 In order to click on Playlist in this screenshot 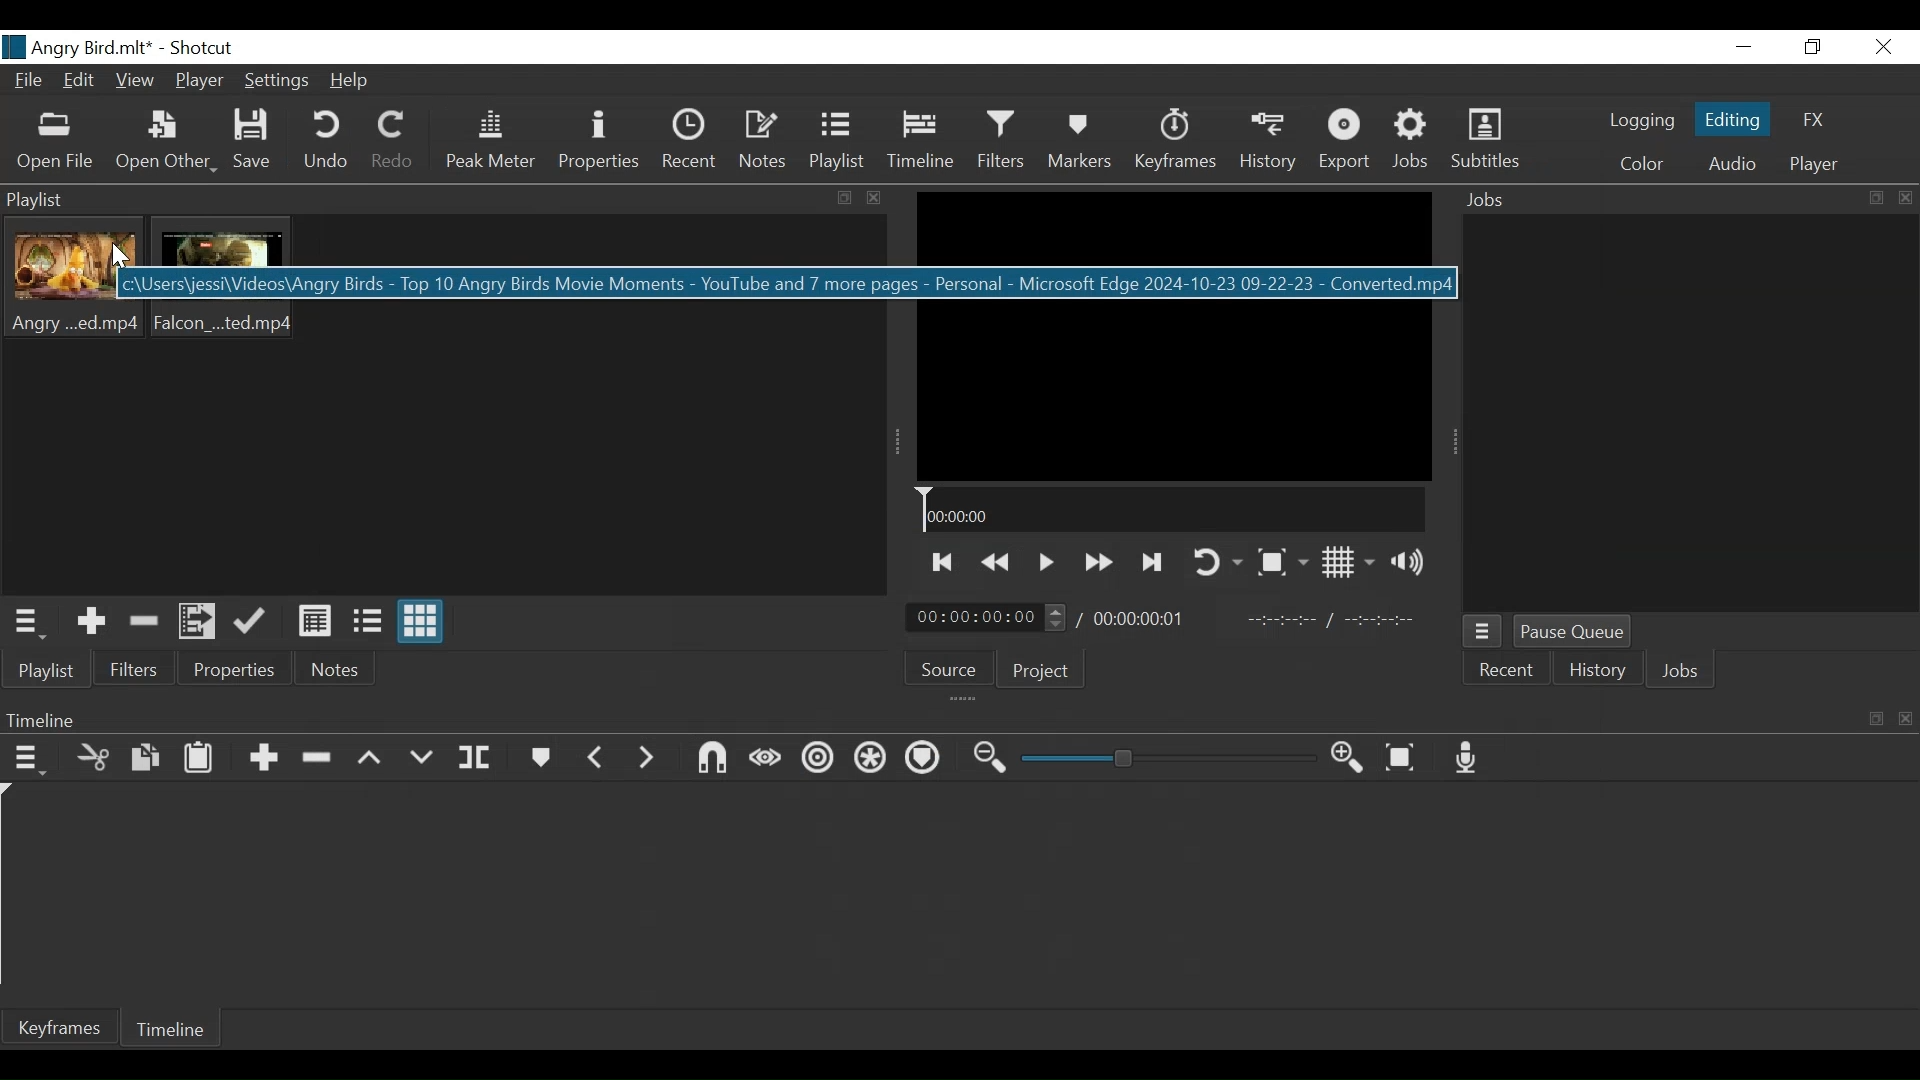, I will do `click(841, 143)`.